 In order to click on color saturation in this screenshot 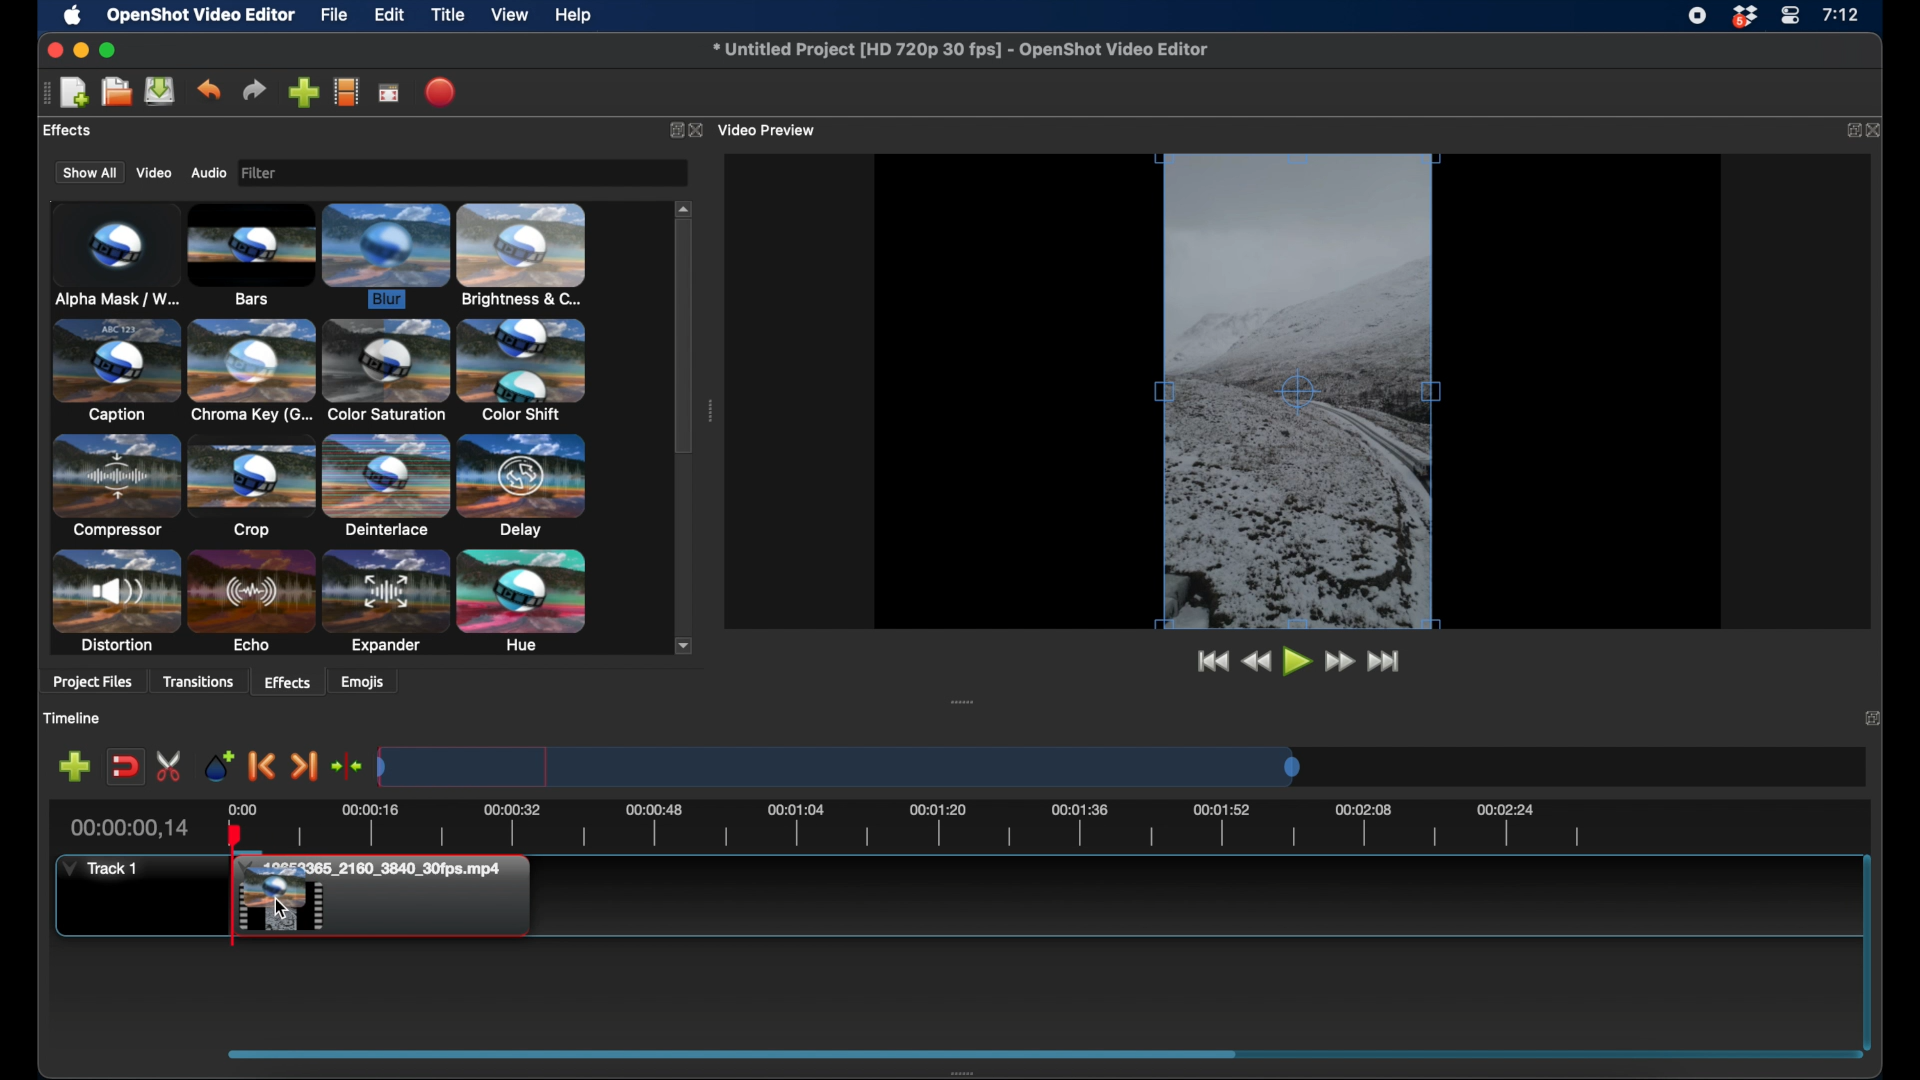, I will do `click(385, 371)`.